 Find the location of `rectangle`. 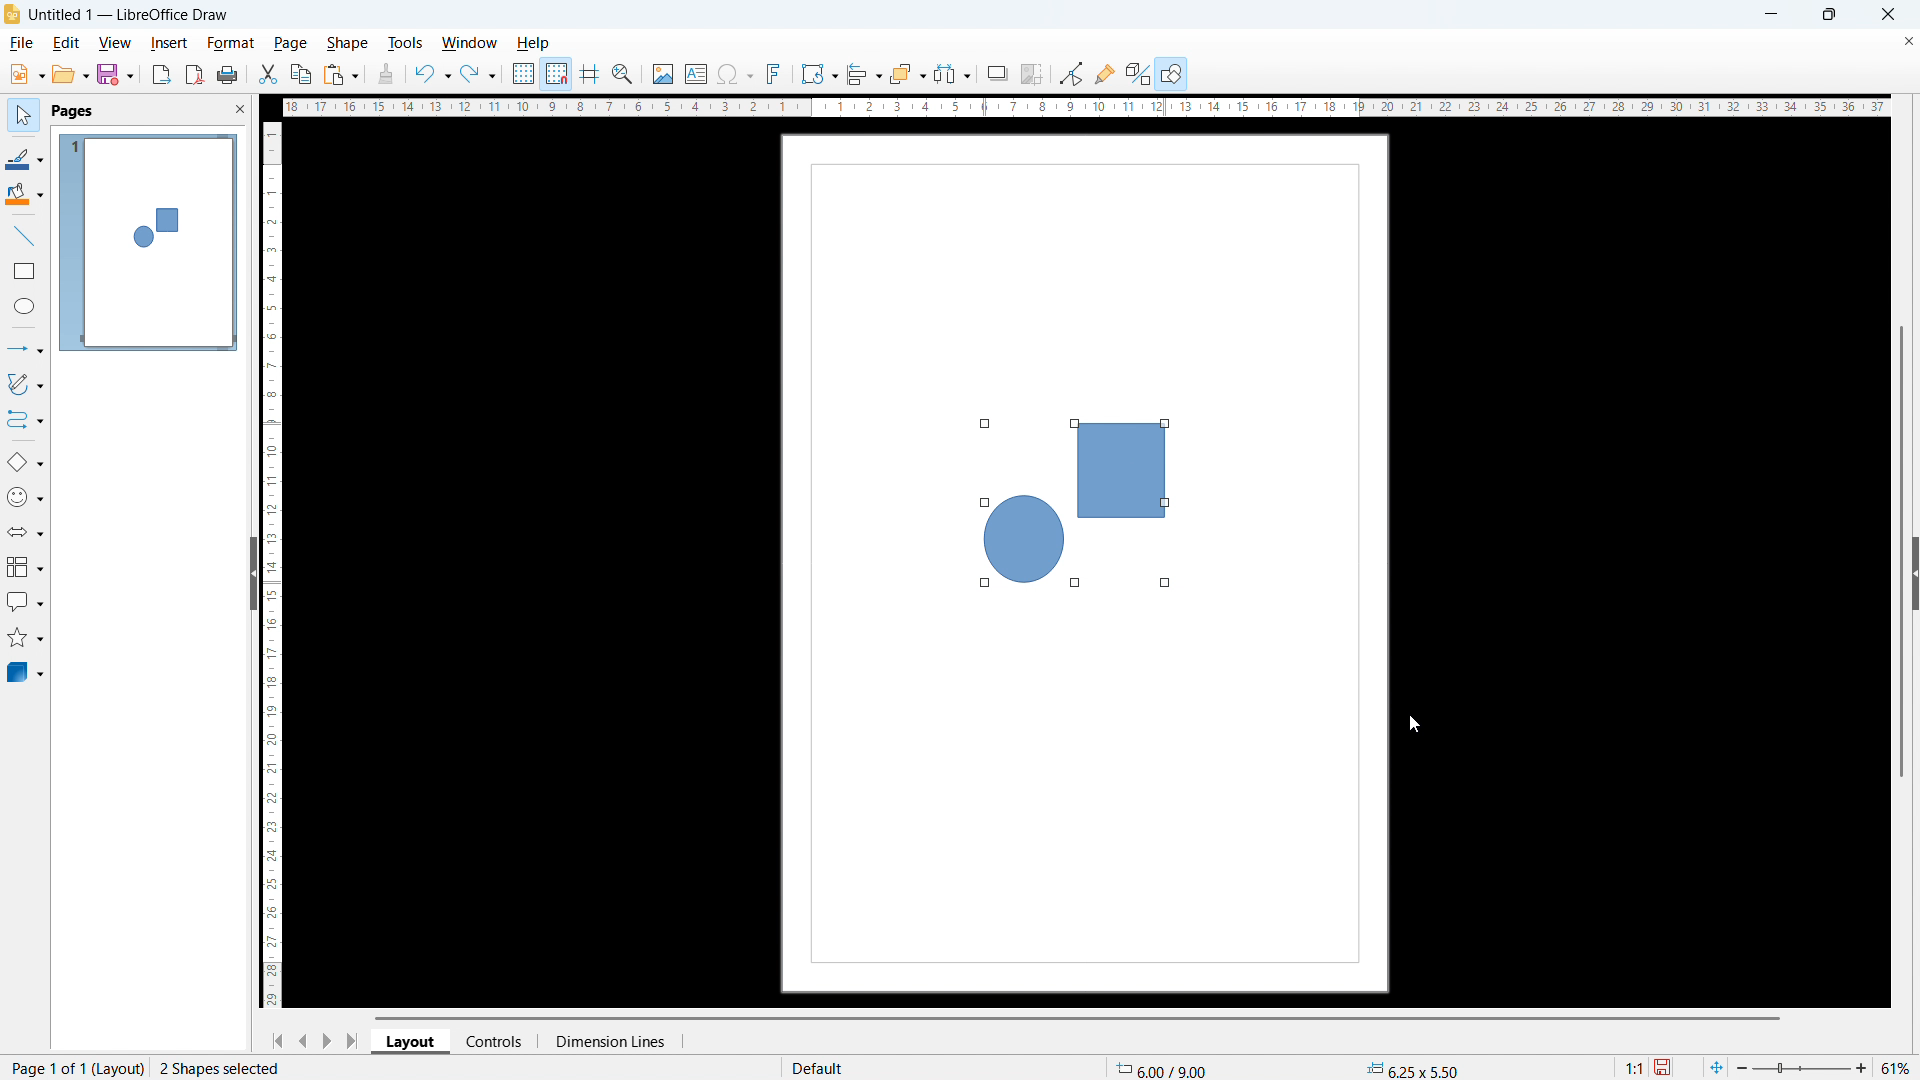

rectangle is located at coordinates (24, 270).